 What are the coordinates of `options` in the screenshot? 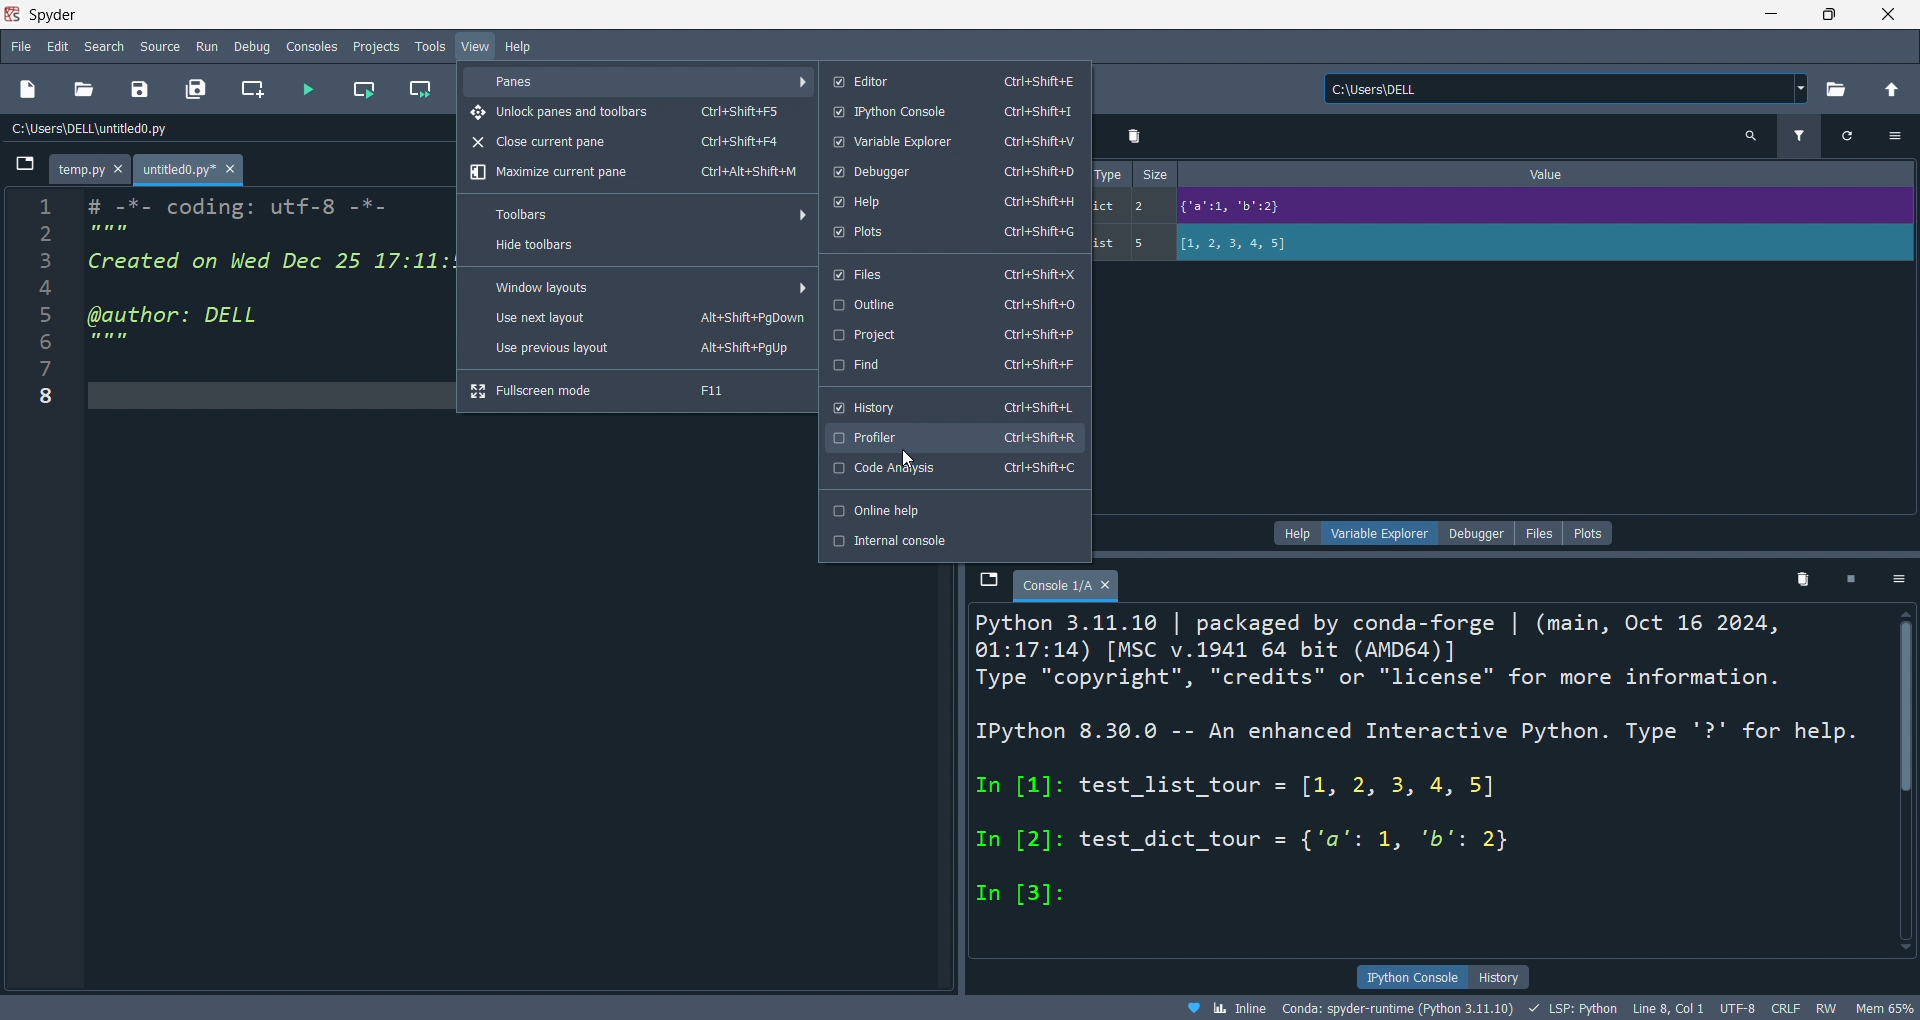 It's located at (1897, 580).